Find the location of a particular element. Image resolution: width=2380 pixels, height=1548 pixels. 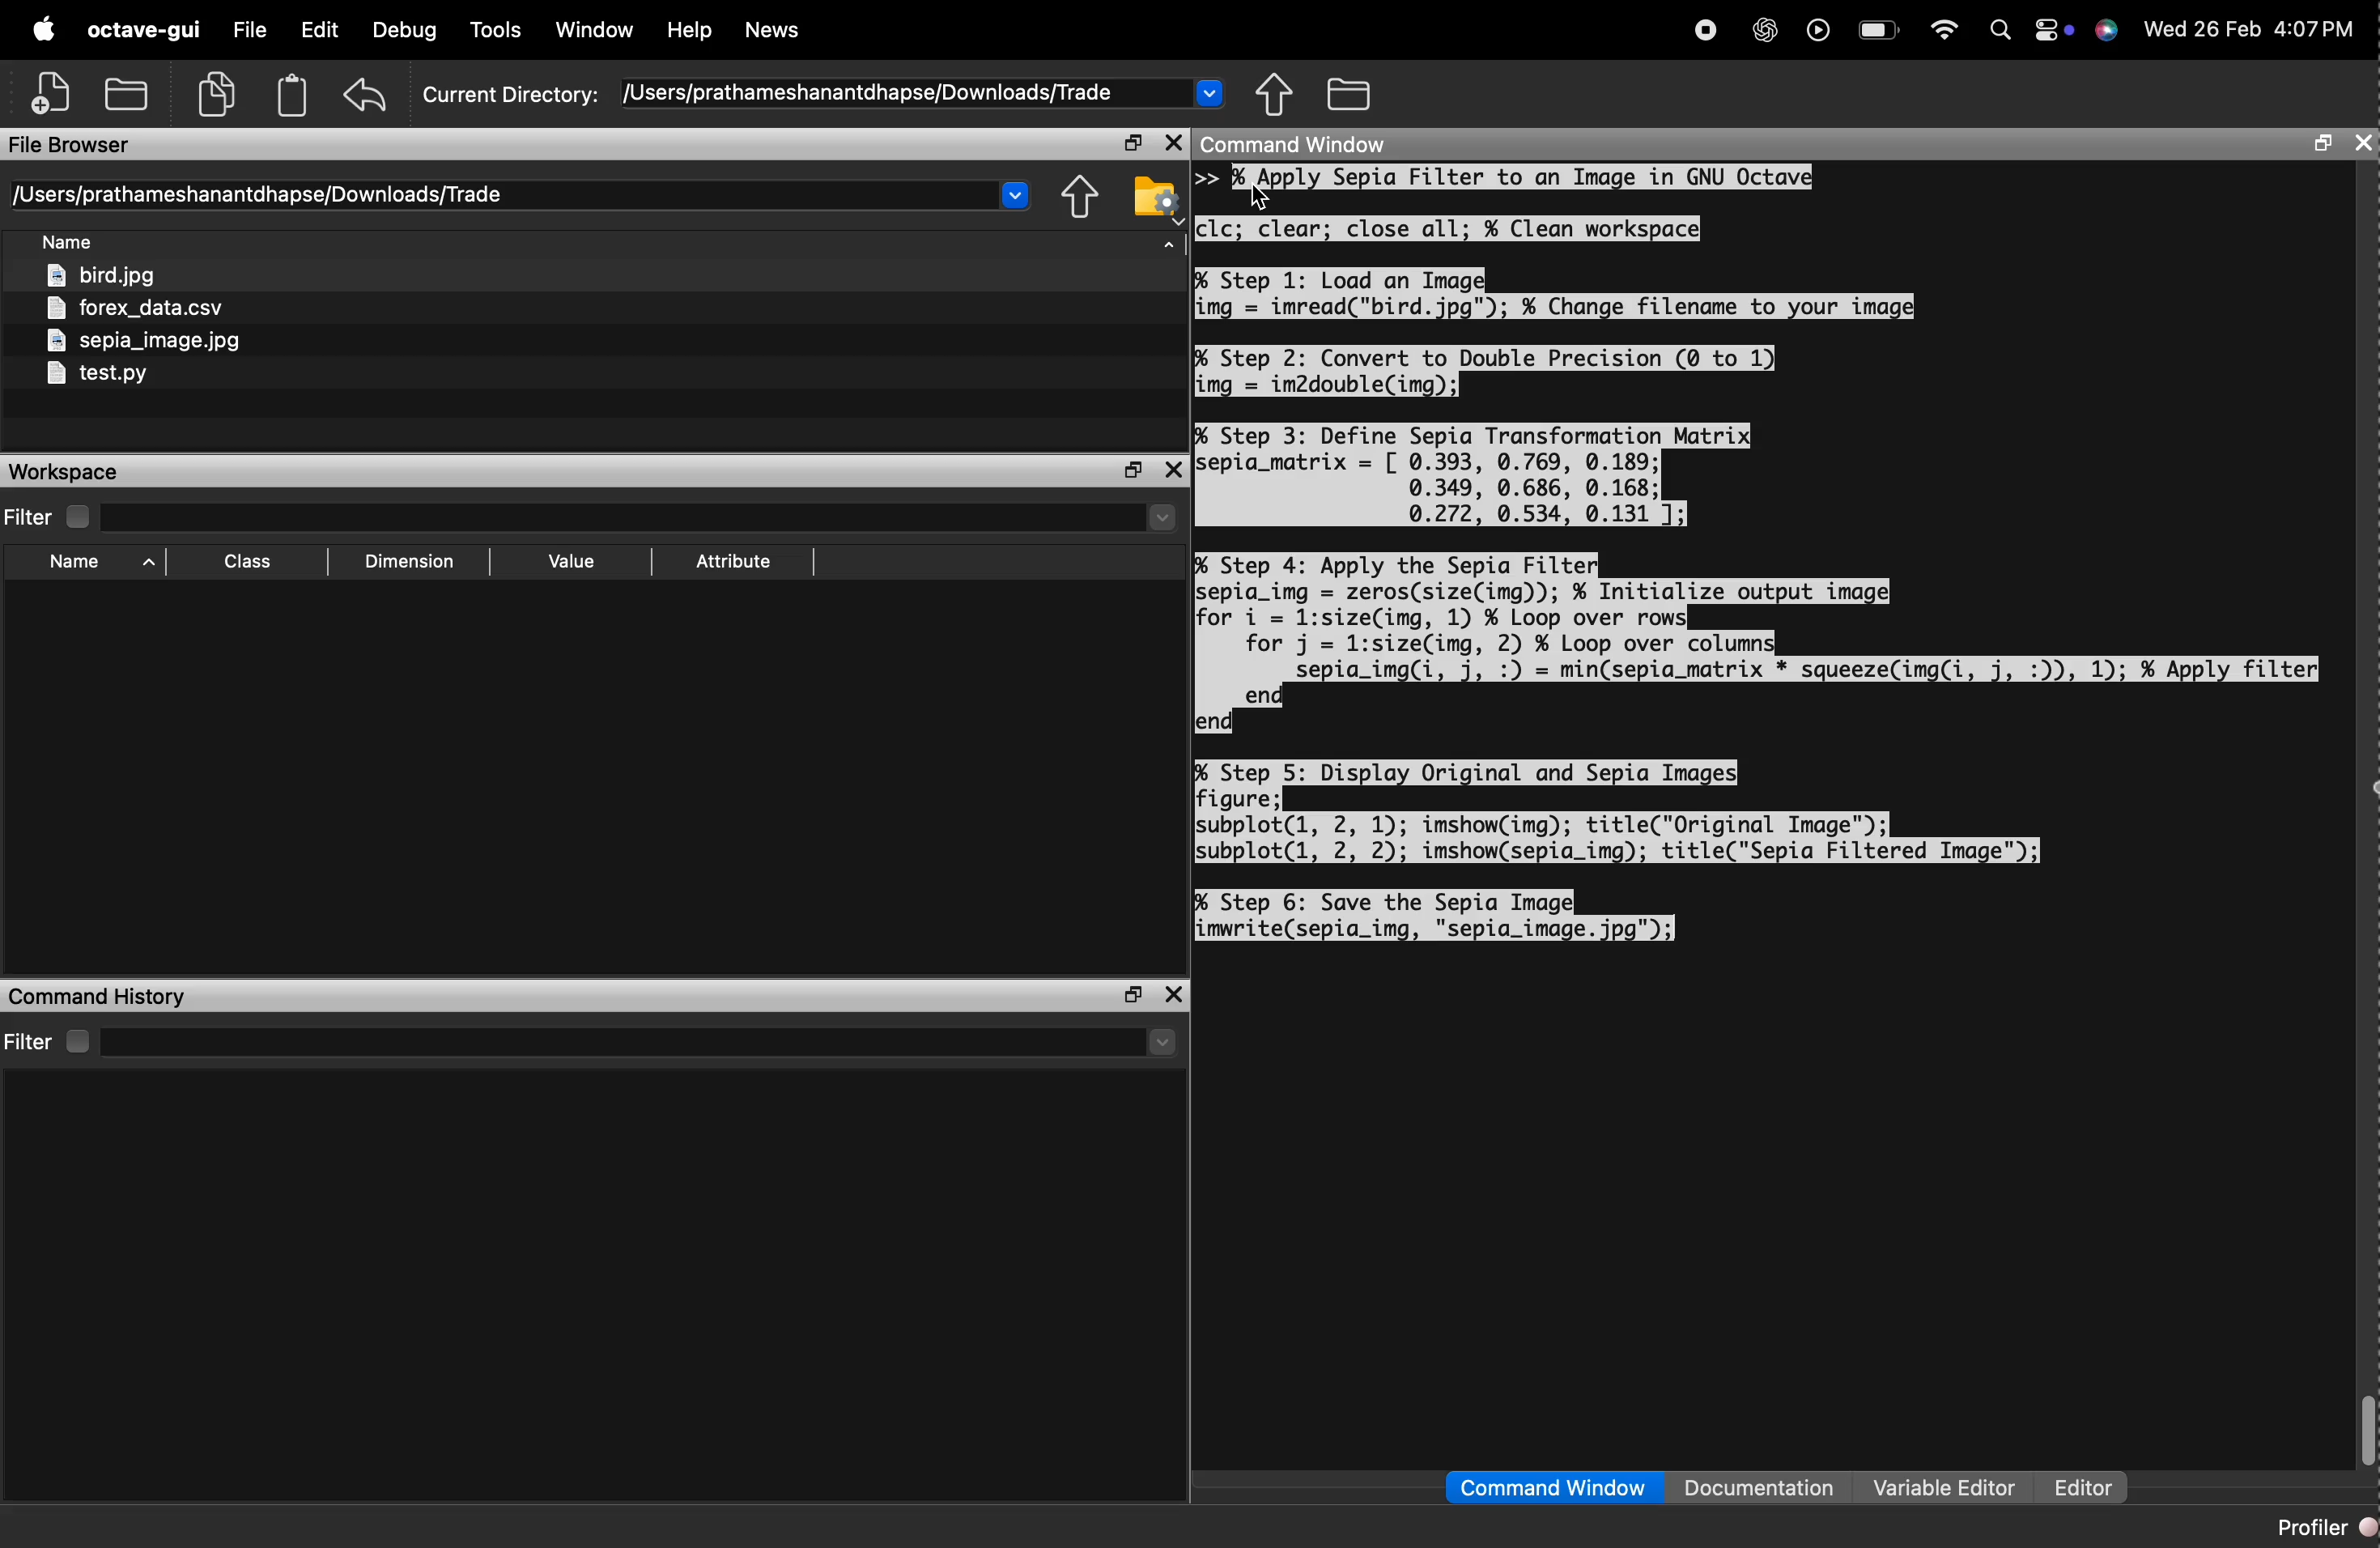

Clipboard  is located at coordinates (295, 96).